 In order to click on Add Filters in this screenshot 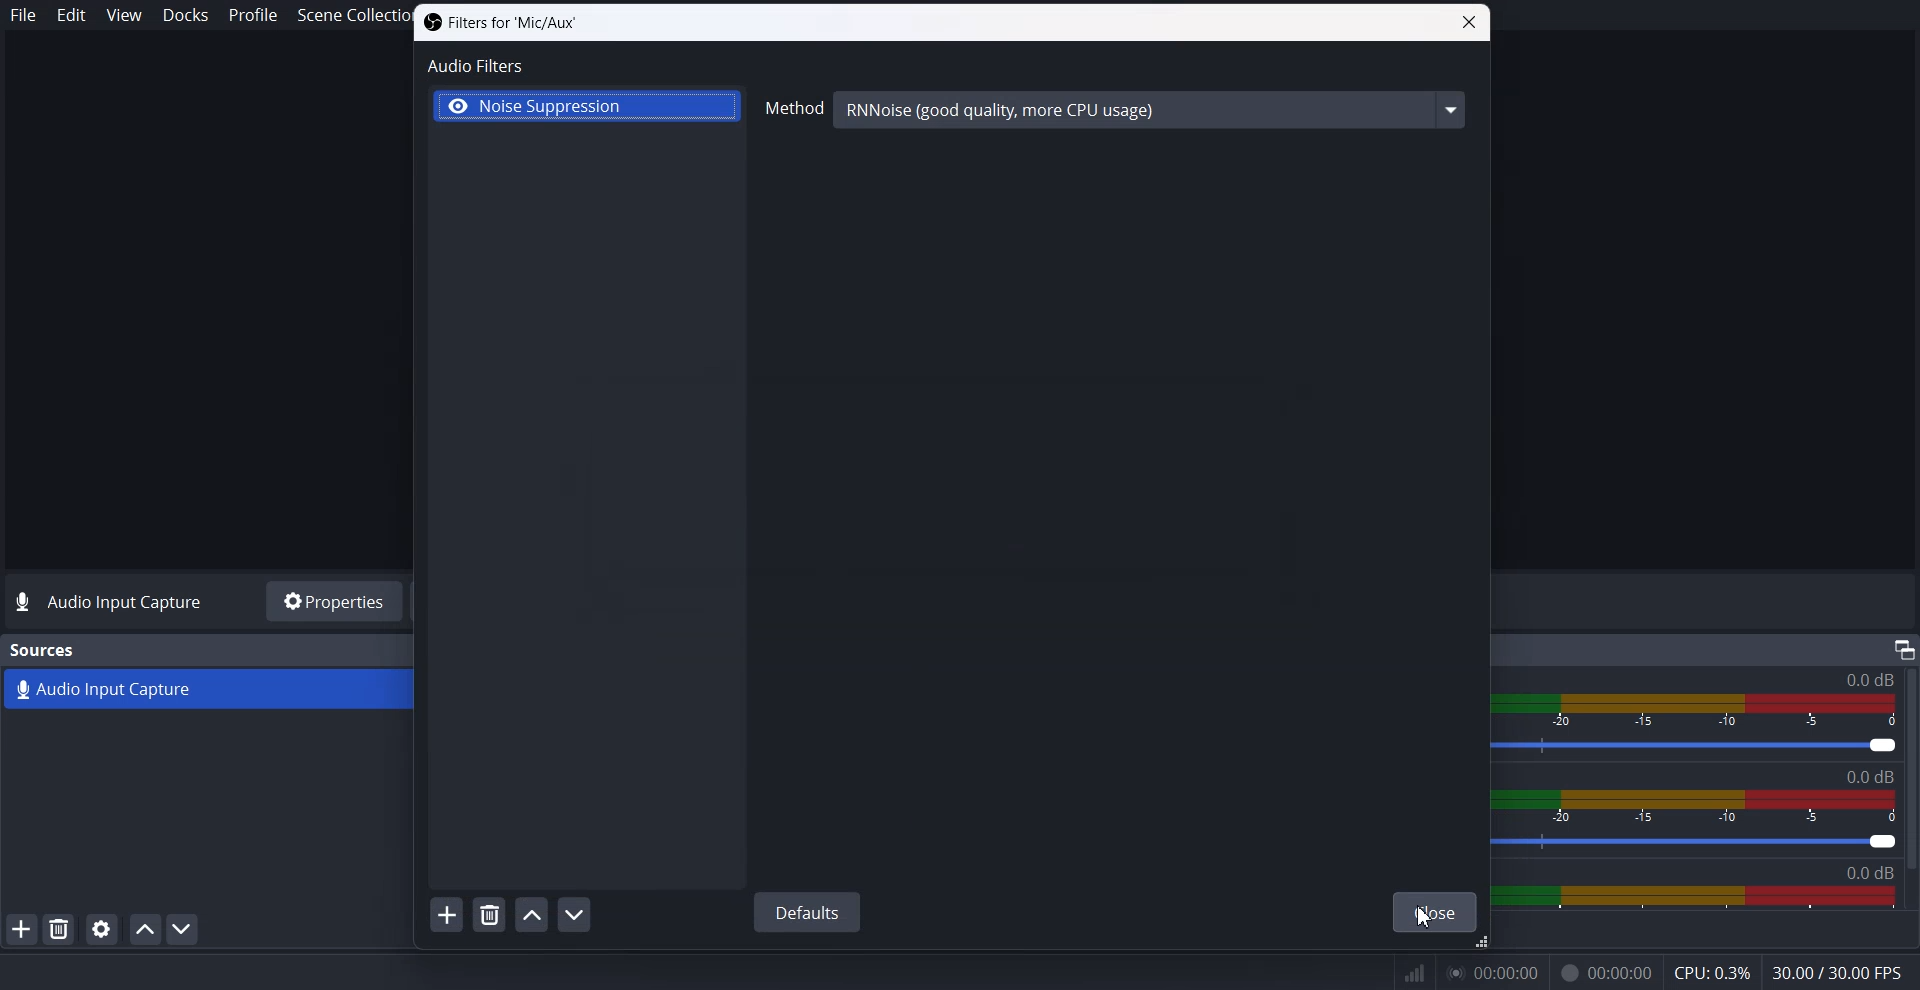, I will do `click(447, 914)`.